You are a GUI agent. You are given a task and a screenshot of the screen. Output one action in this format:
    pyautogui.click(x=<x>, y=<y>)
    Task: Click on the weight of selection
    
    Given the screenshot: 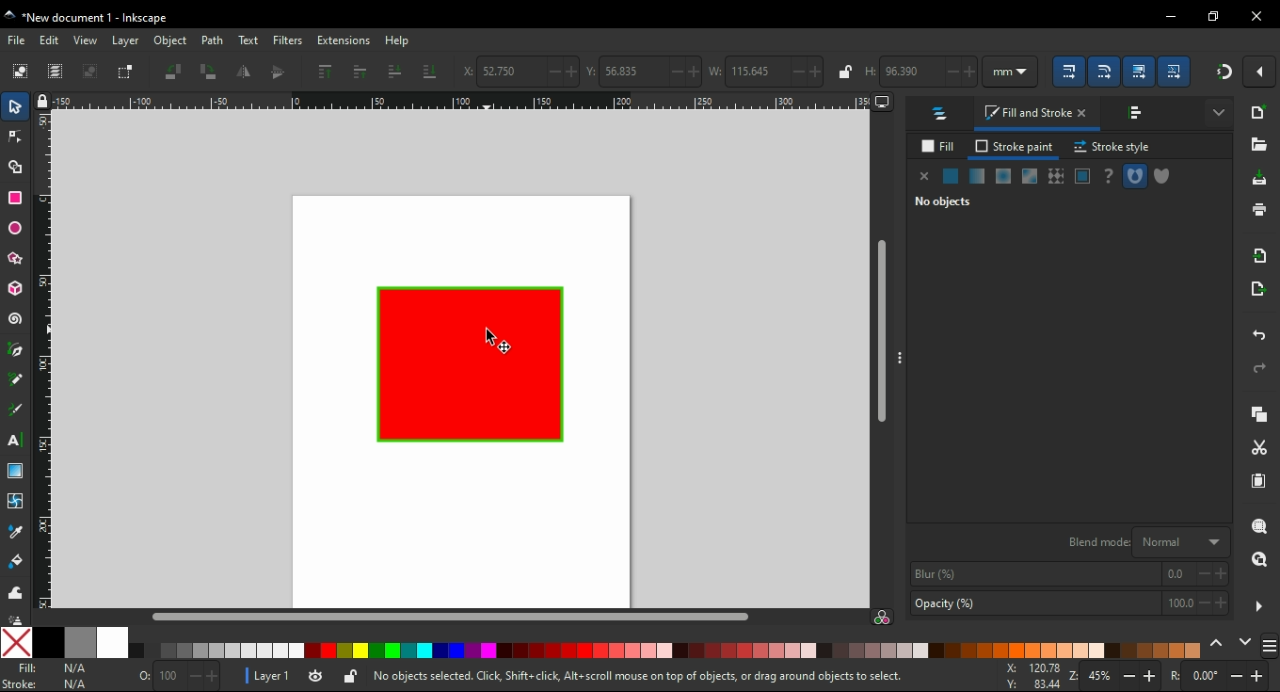 What is the action you would take?
    pyautogui.click(x=714, y=71)
    